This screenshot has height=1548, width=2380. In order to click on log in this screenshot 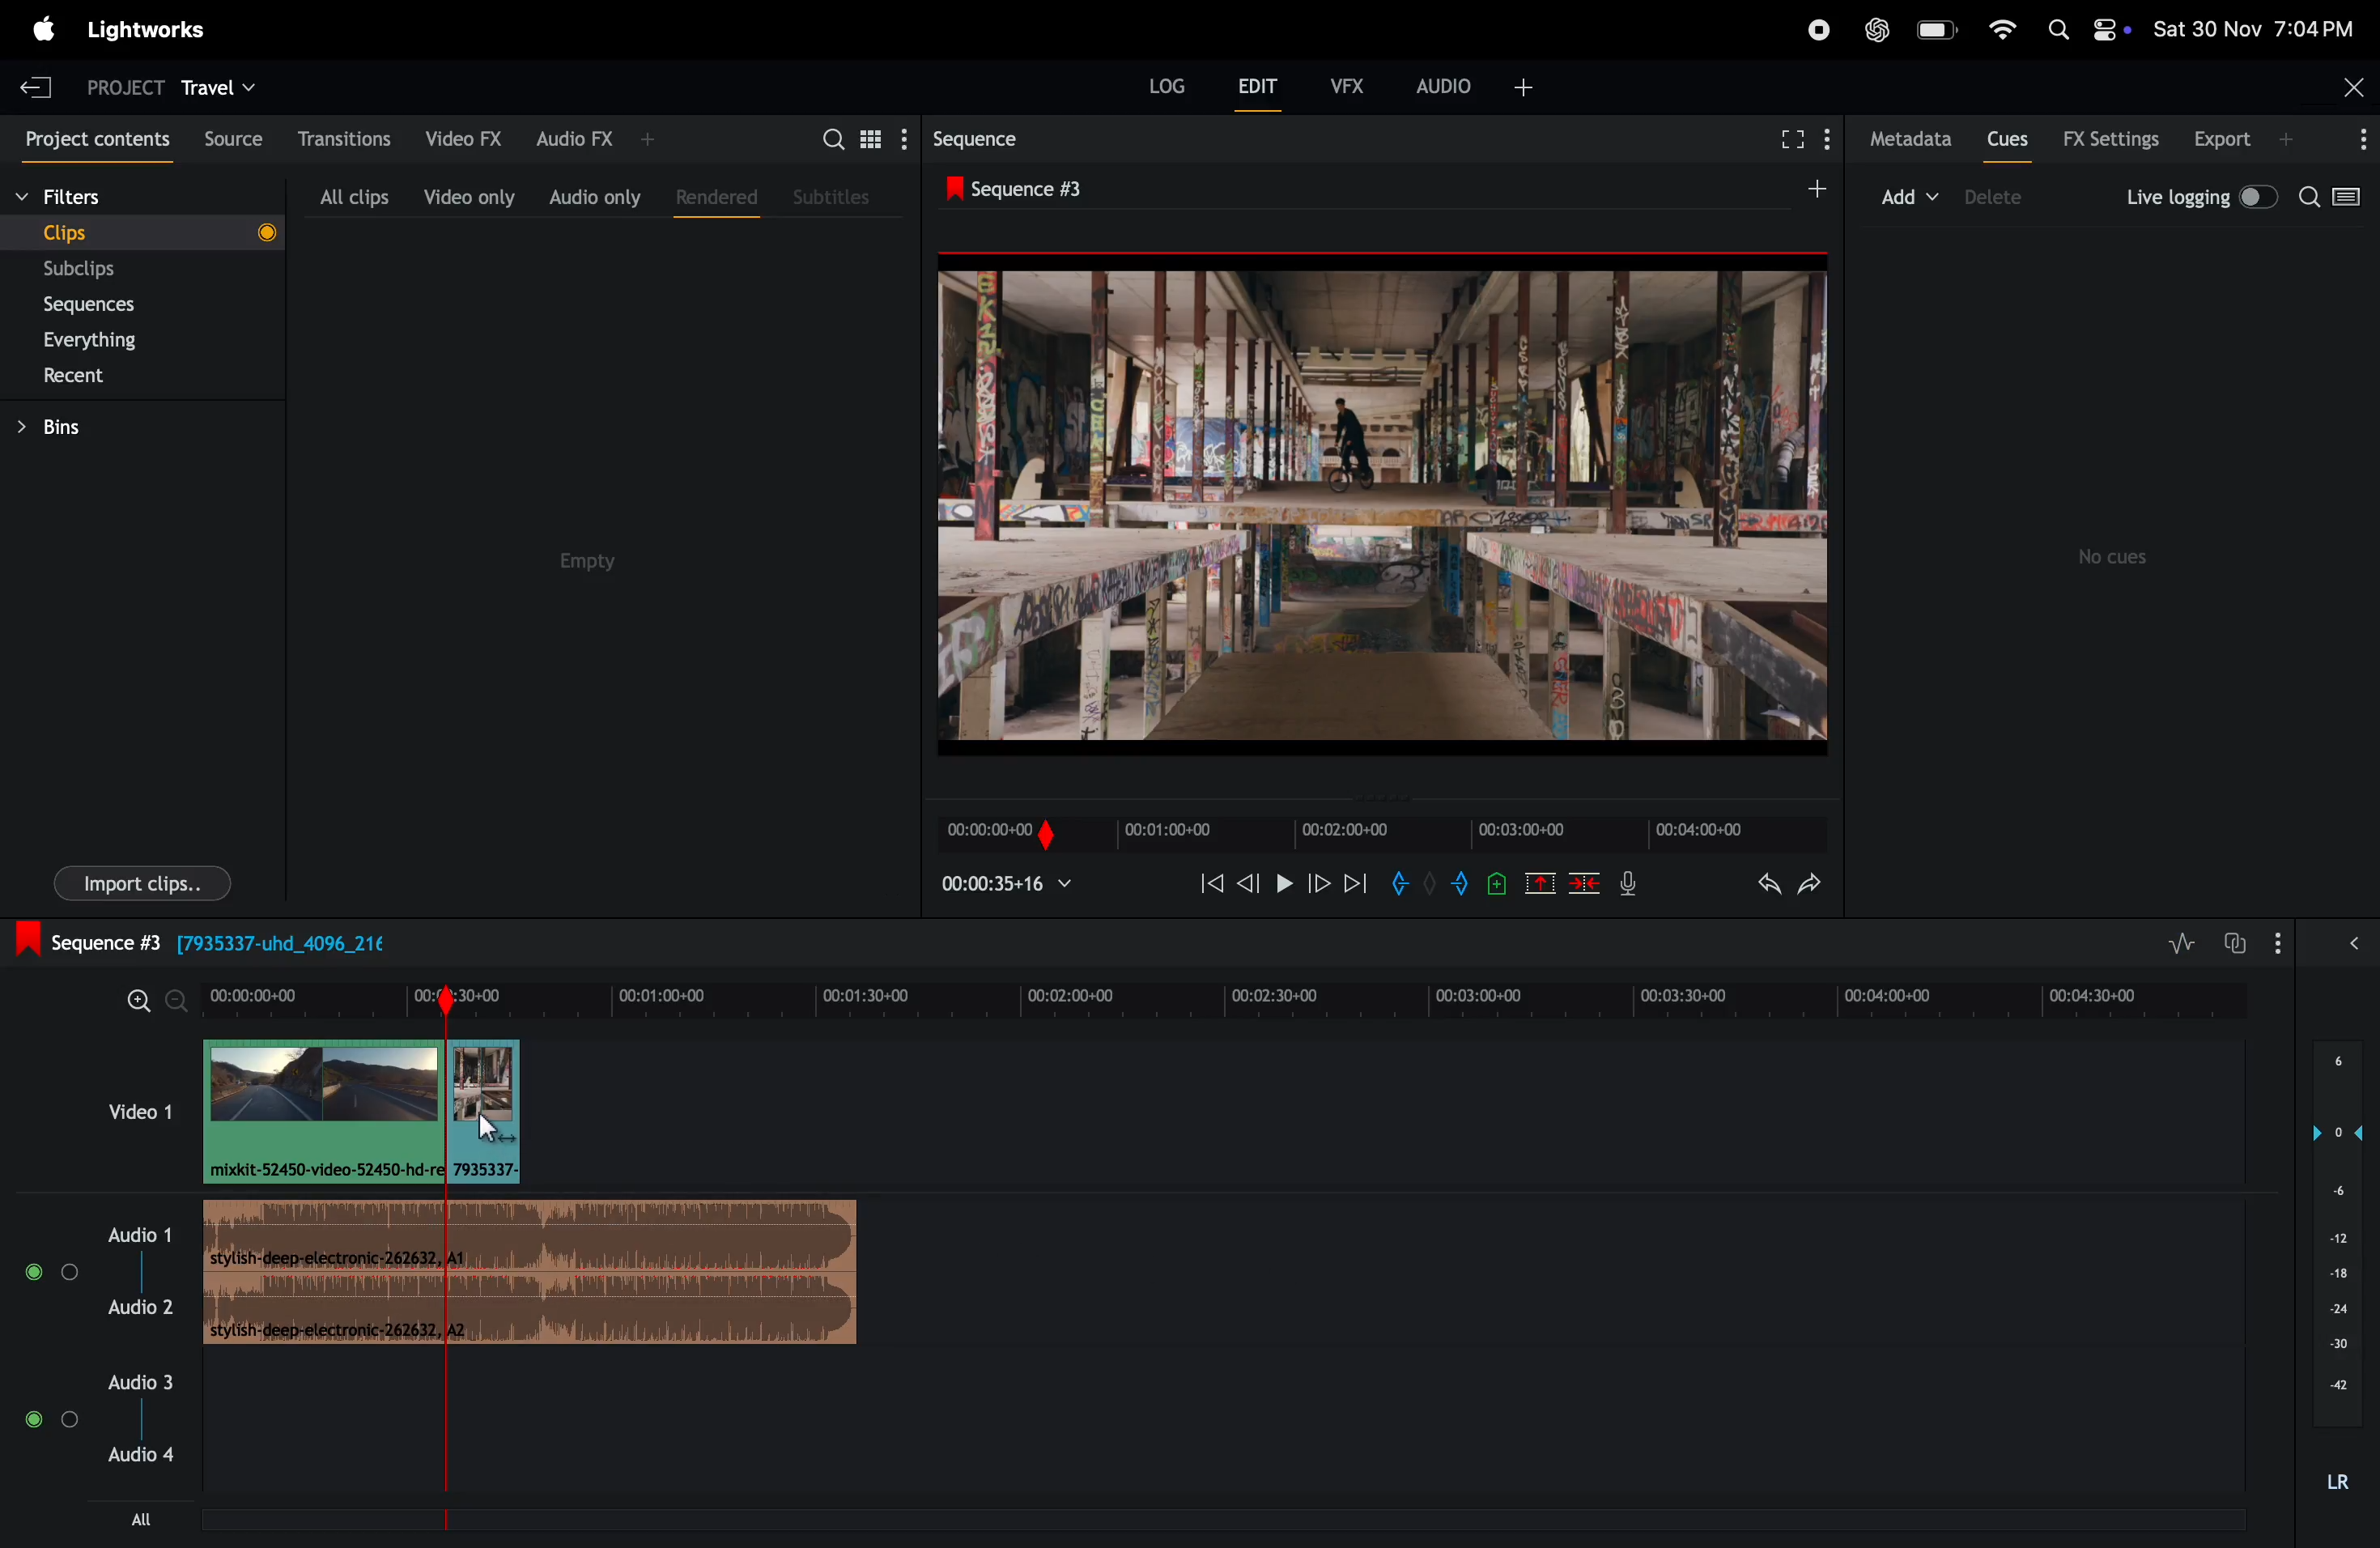, I will do `click(1155, 92)`.